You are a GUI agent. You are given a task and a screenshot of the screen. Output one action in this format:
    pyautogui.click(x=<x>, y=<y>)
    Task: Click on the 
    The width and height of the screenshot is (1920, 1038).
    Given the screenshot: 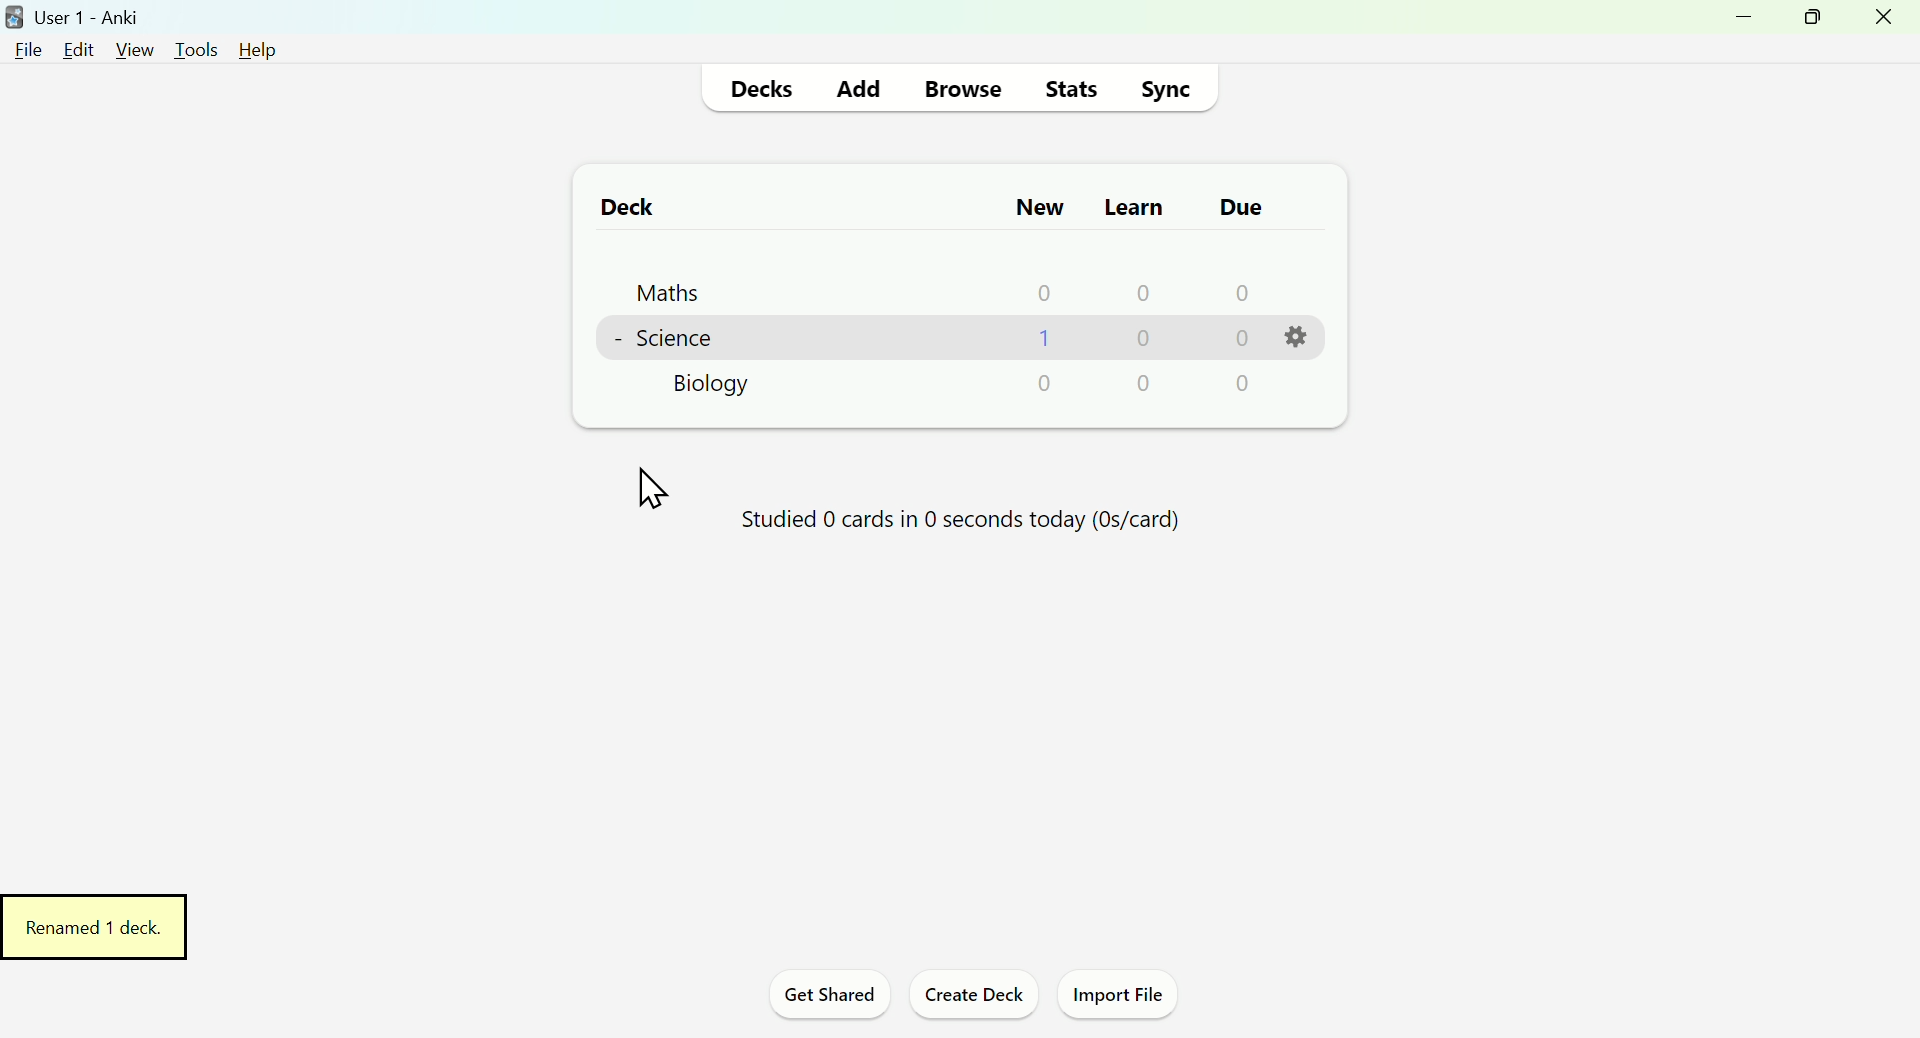 What is the action you would take?
    pyautogui.click(x=1812, y=20)
    